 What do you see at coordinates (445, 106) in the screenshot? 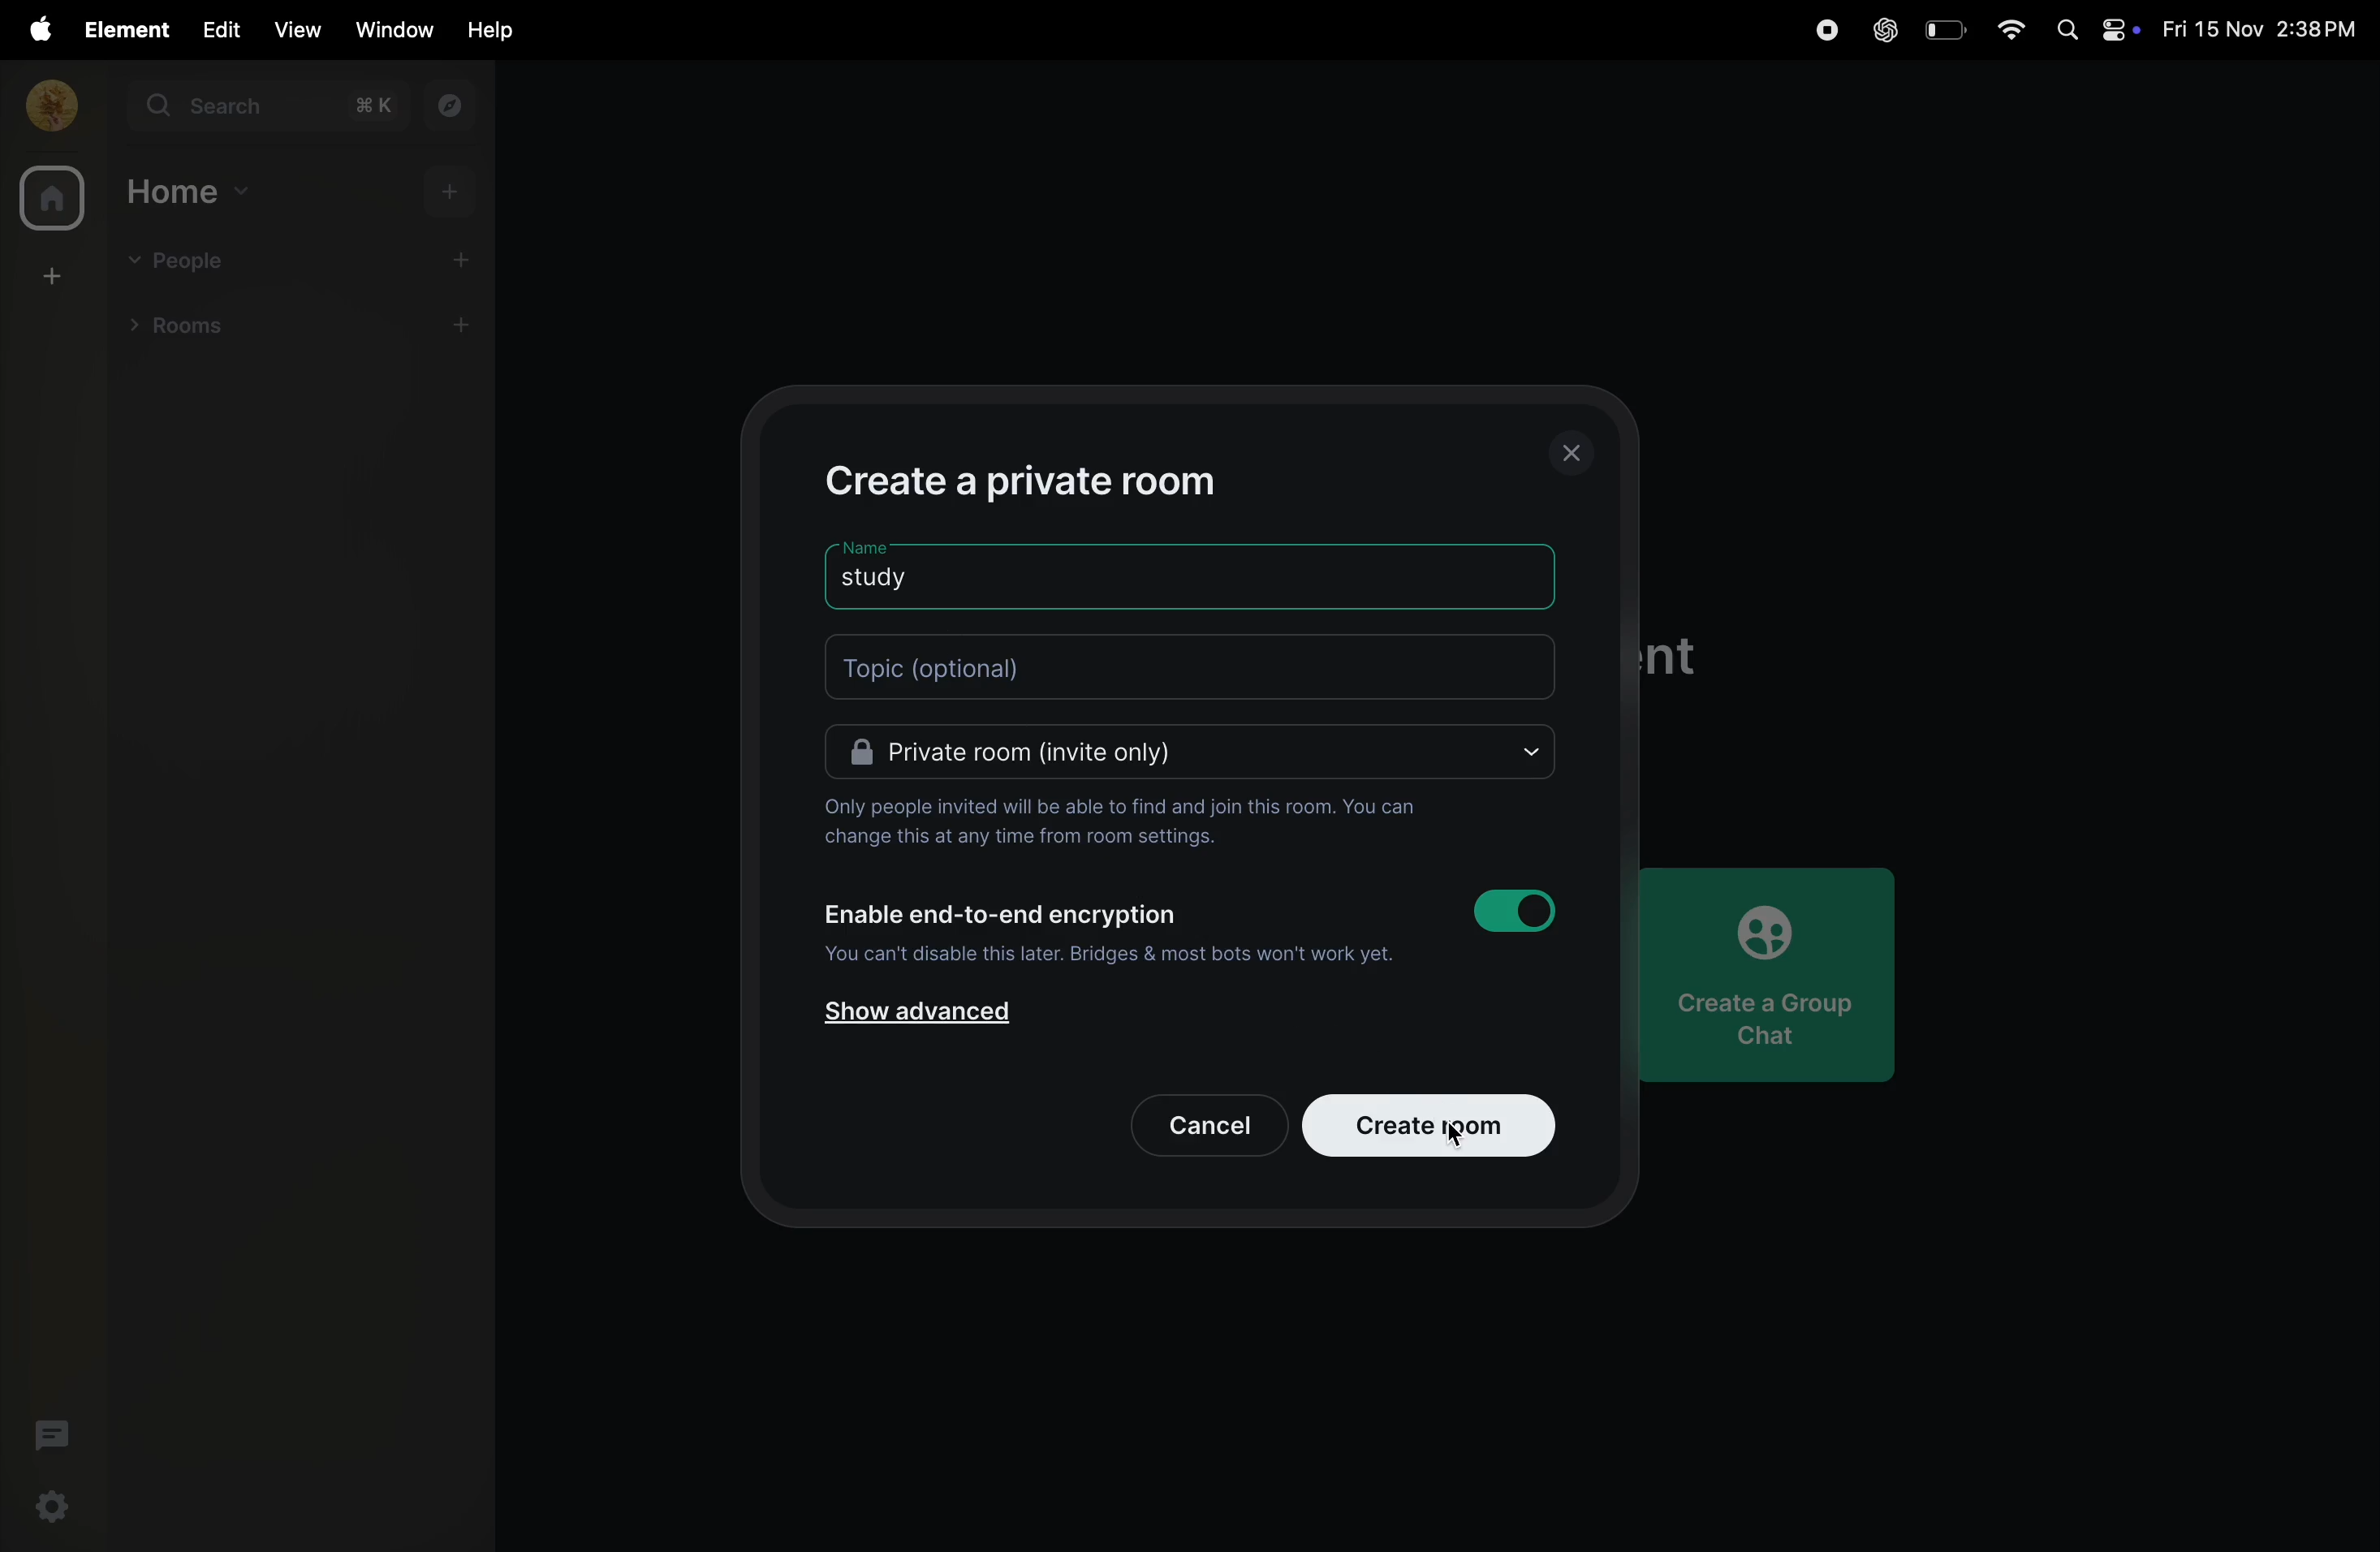
I see `explore` at bounding box center [445, 106].